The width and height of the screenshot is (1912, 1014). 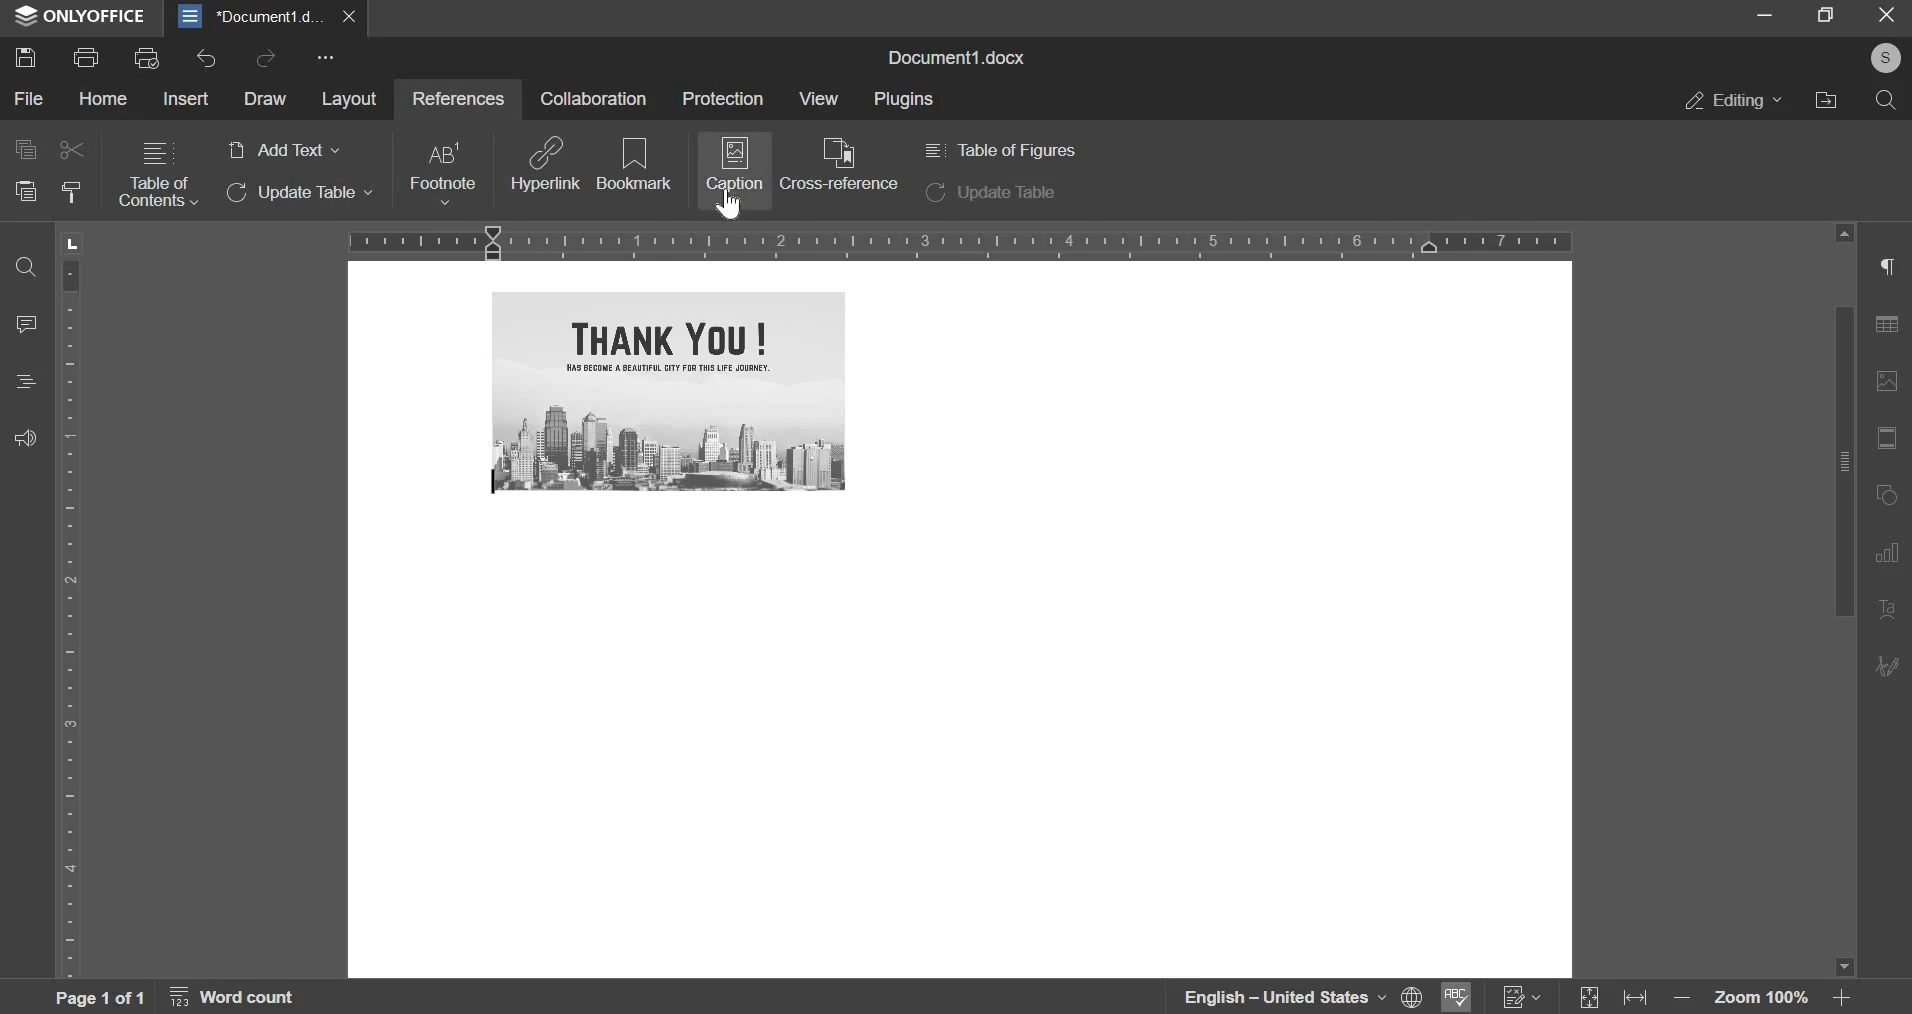 I want to click on ONLYOFFICE, so click(x=80, y=17).